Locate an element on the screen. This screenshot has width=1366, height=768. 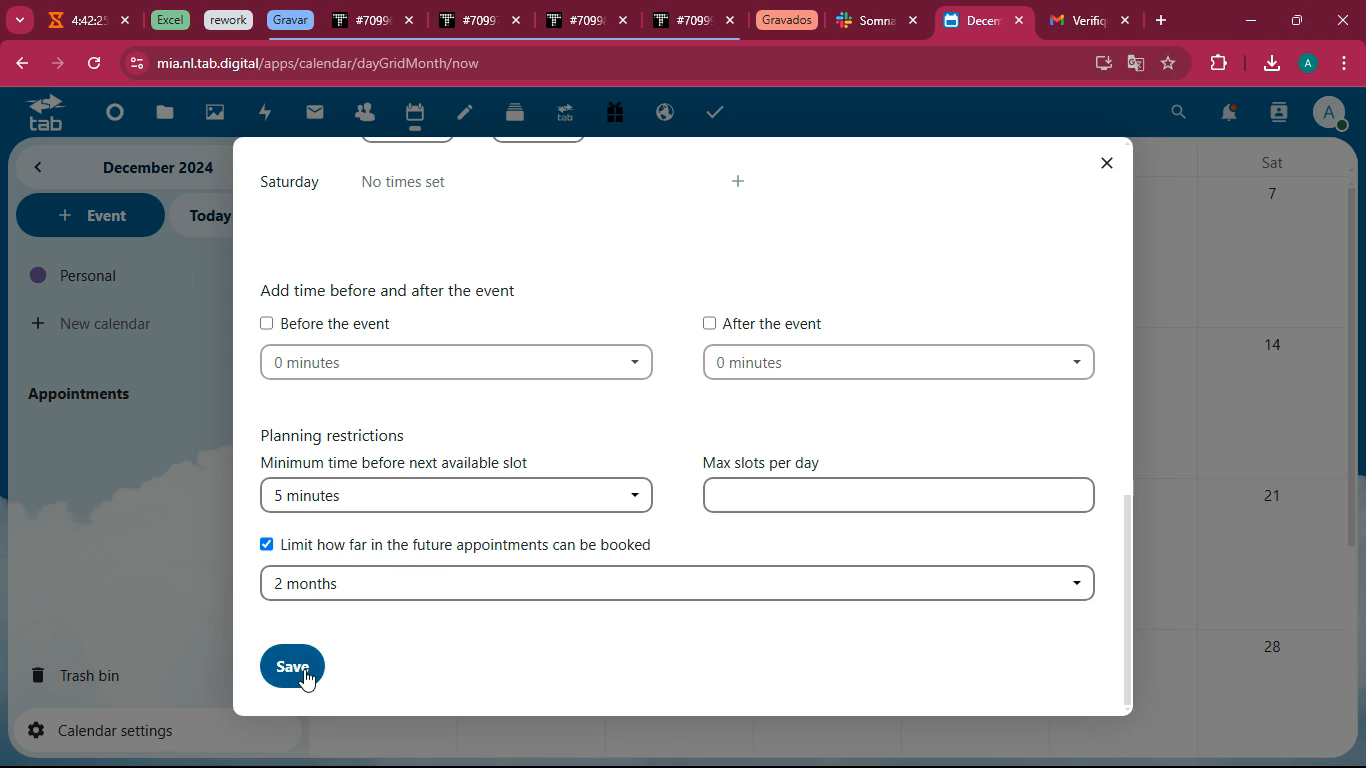
save is located at coordinates (279, 662).